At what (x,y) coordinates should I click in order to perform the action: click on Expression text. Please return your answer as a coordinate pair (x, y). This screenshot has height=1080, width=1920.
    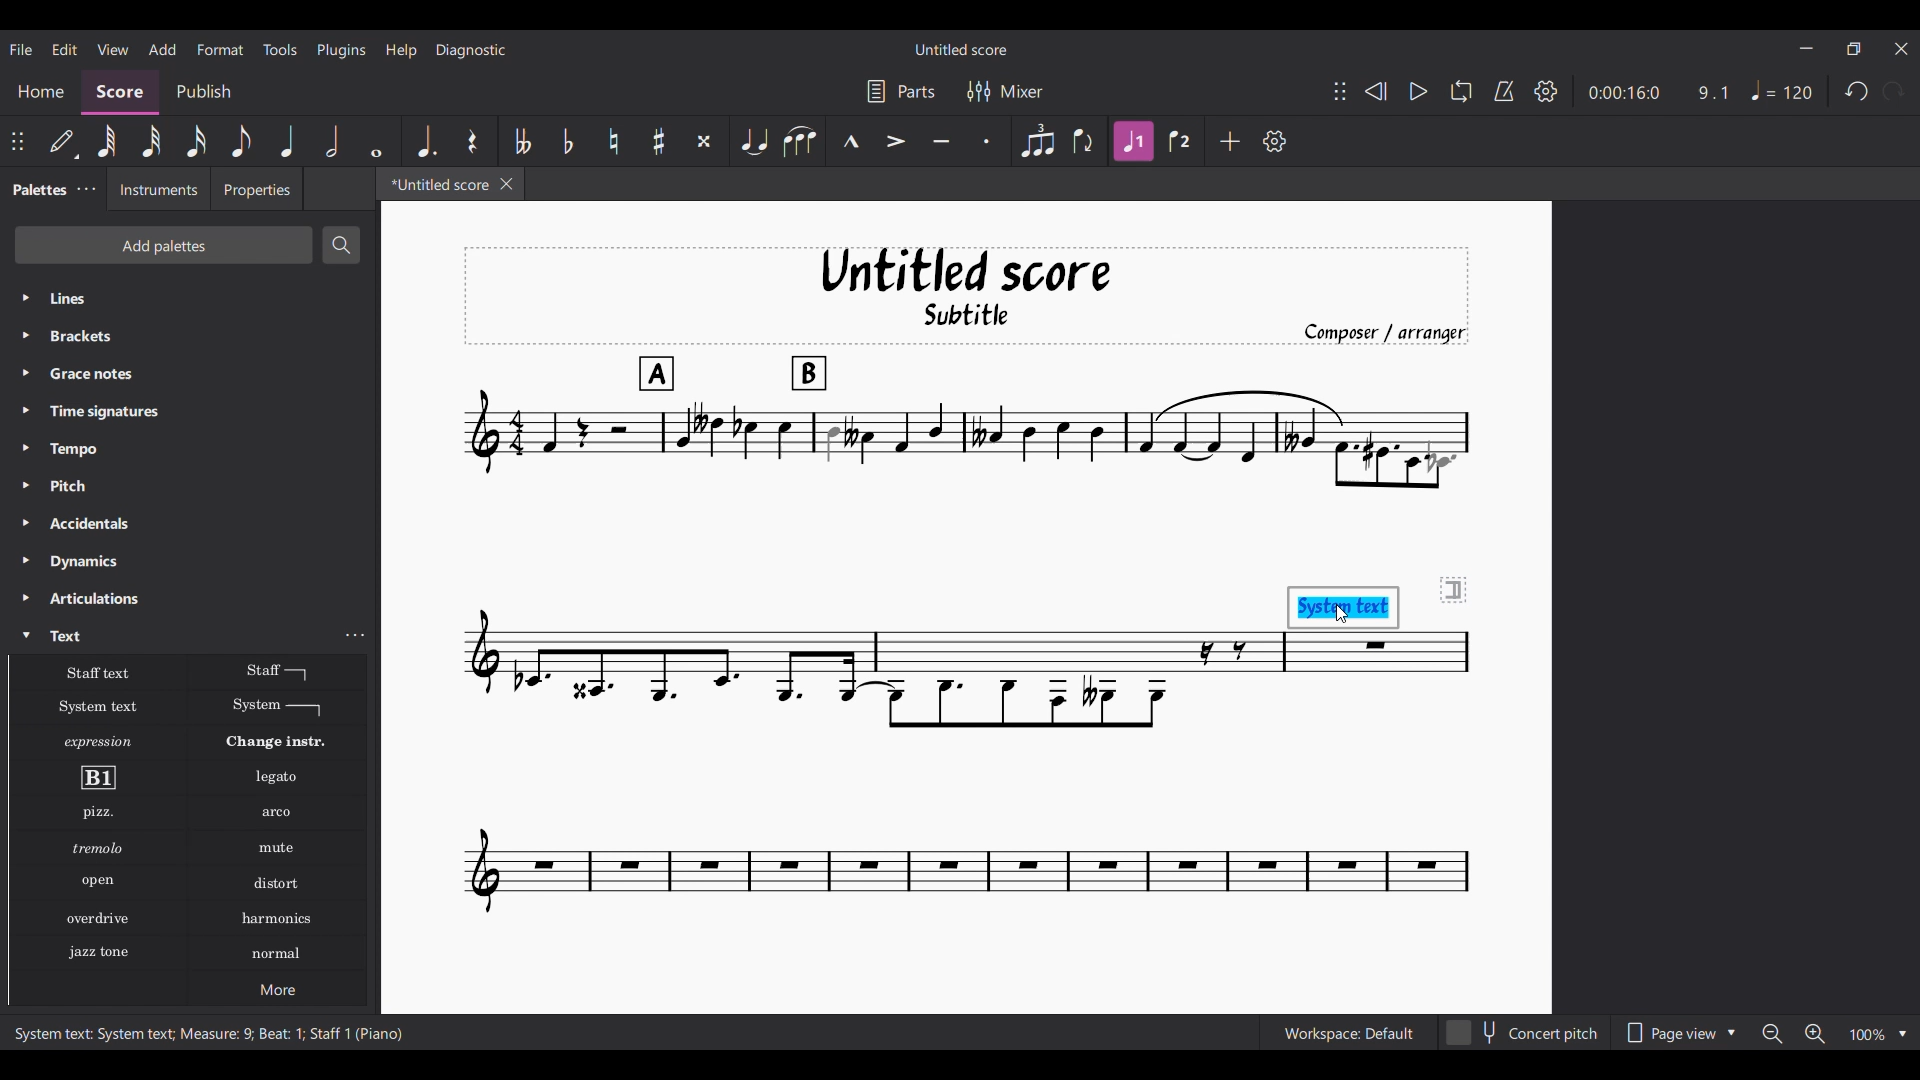
    Looking at the image, I should click on (98, 742).